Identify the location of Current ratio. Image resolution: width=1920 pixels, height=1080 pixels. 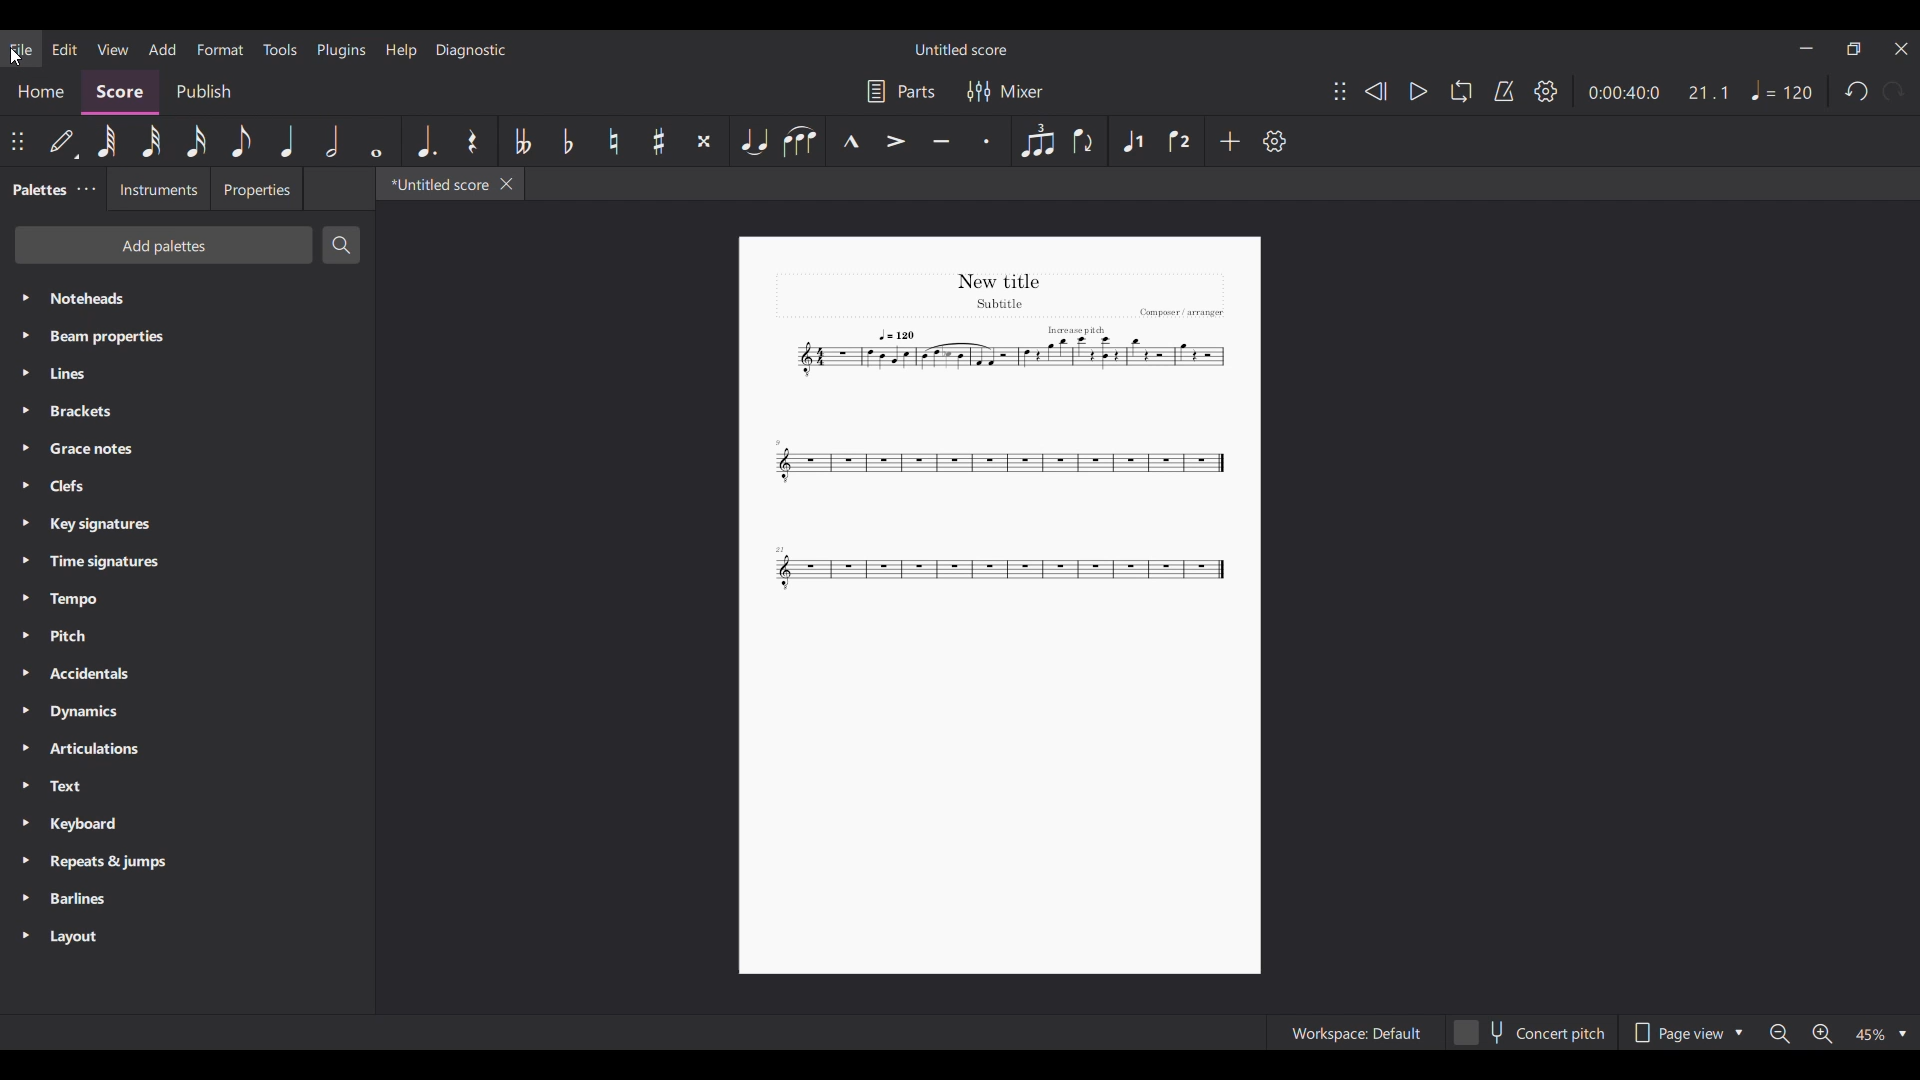
(1708, 92).